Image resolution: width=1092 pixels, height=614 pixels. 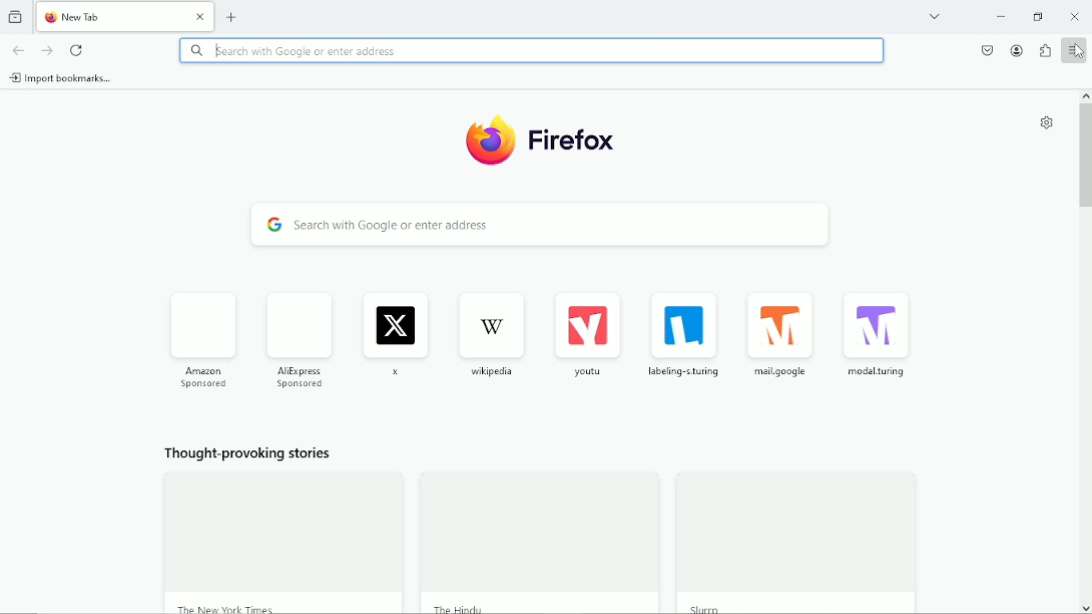 What do you see at coordinates (78, 51) in the screenshot?
I see `reload current page` at bounding box center [78, 51].